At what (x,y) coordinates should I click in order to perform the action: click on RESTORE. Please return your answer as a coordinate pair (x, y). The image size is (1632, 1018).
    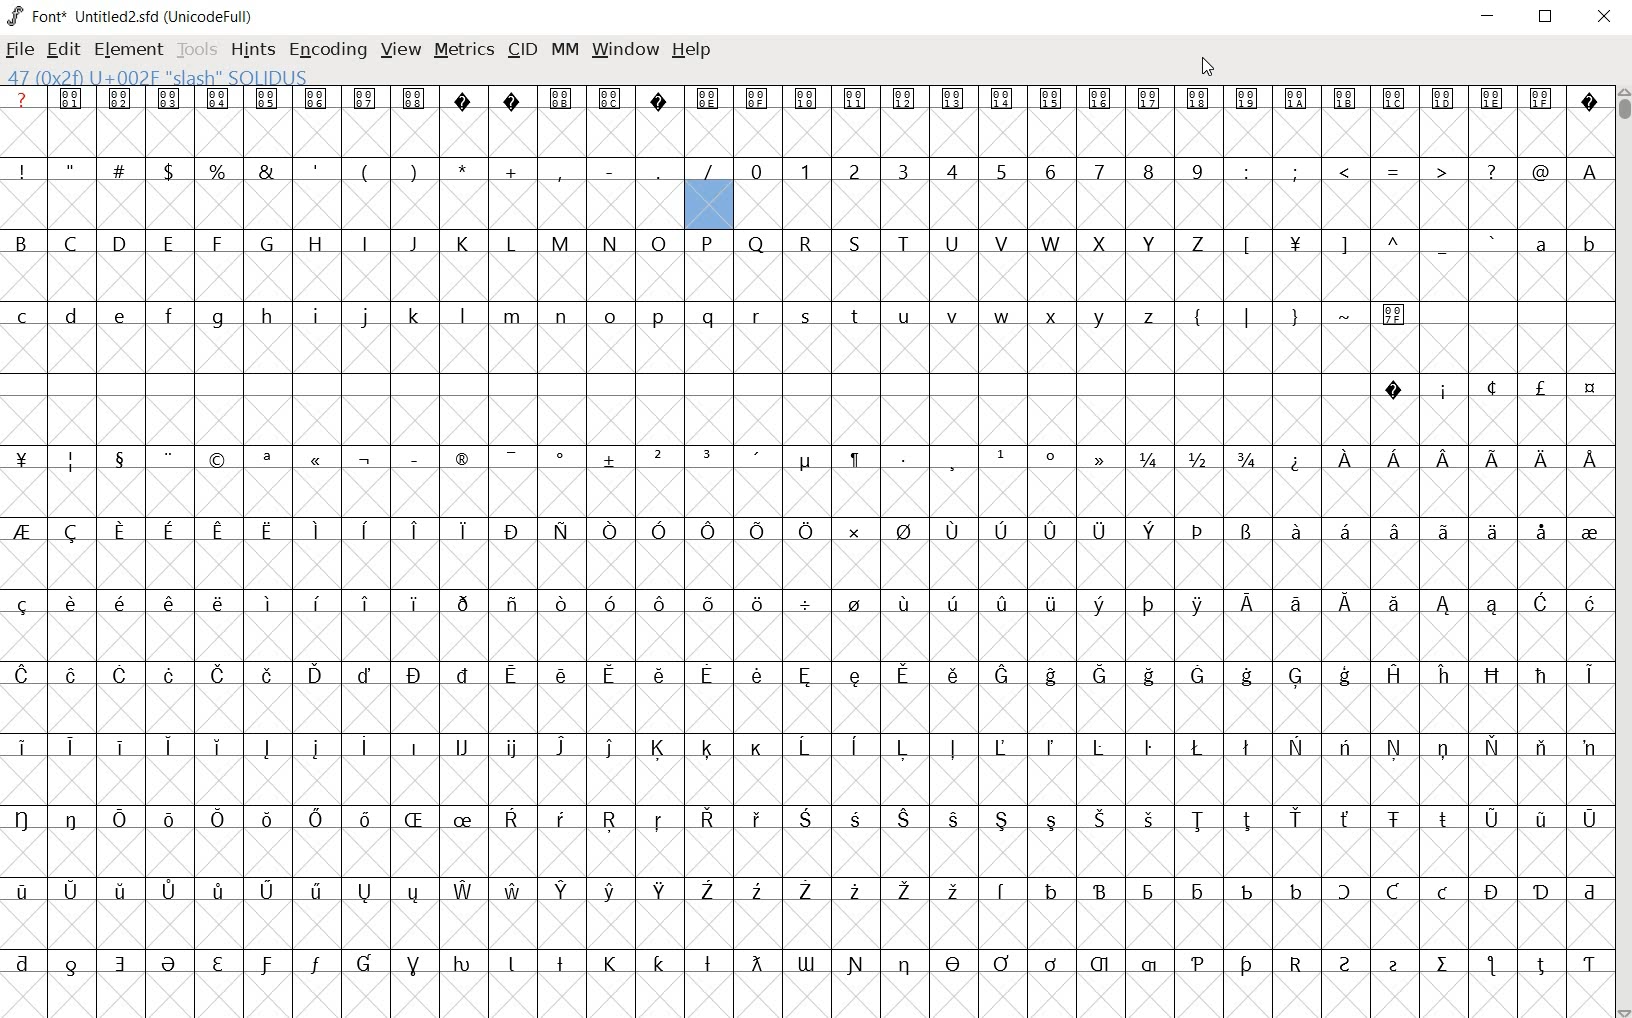
    Looking at the image, I should click on (1543, 17).